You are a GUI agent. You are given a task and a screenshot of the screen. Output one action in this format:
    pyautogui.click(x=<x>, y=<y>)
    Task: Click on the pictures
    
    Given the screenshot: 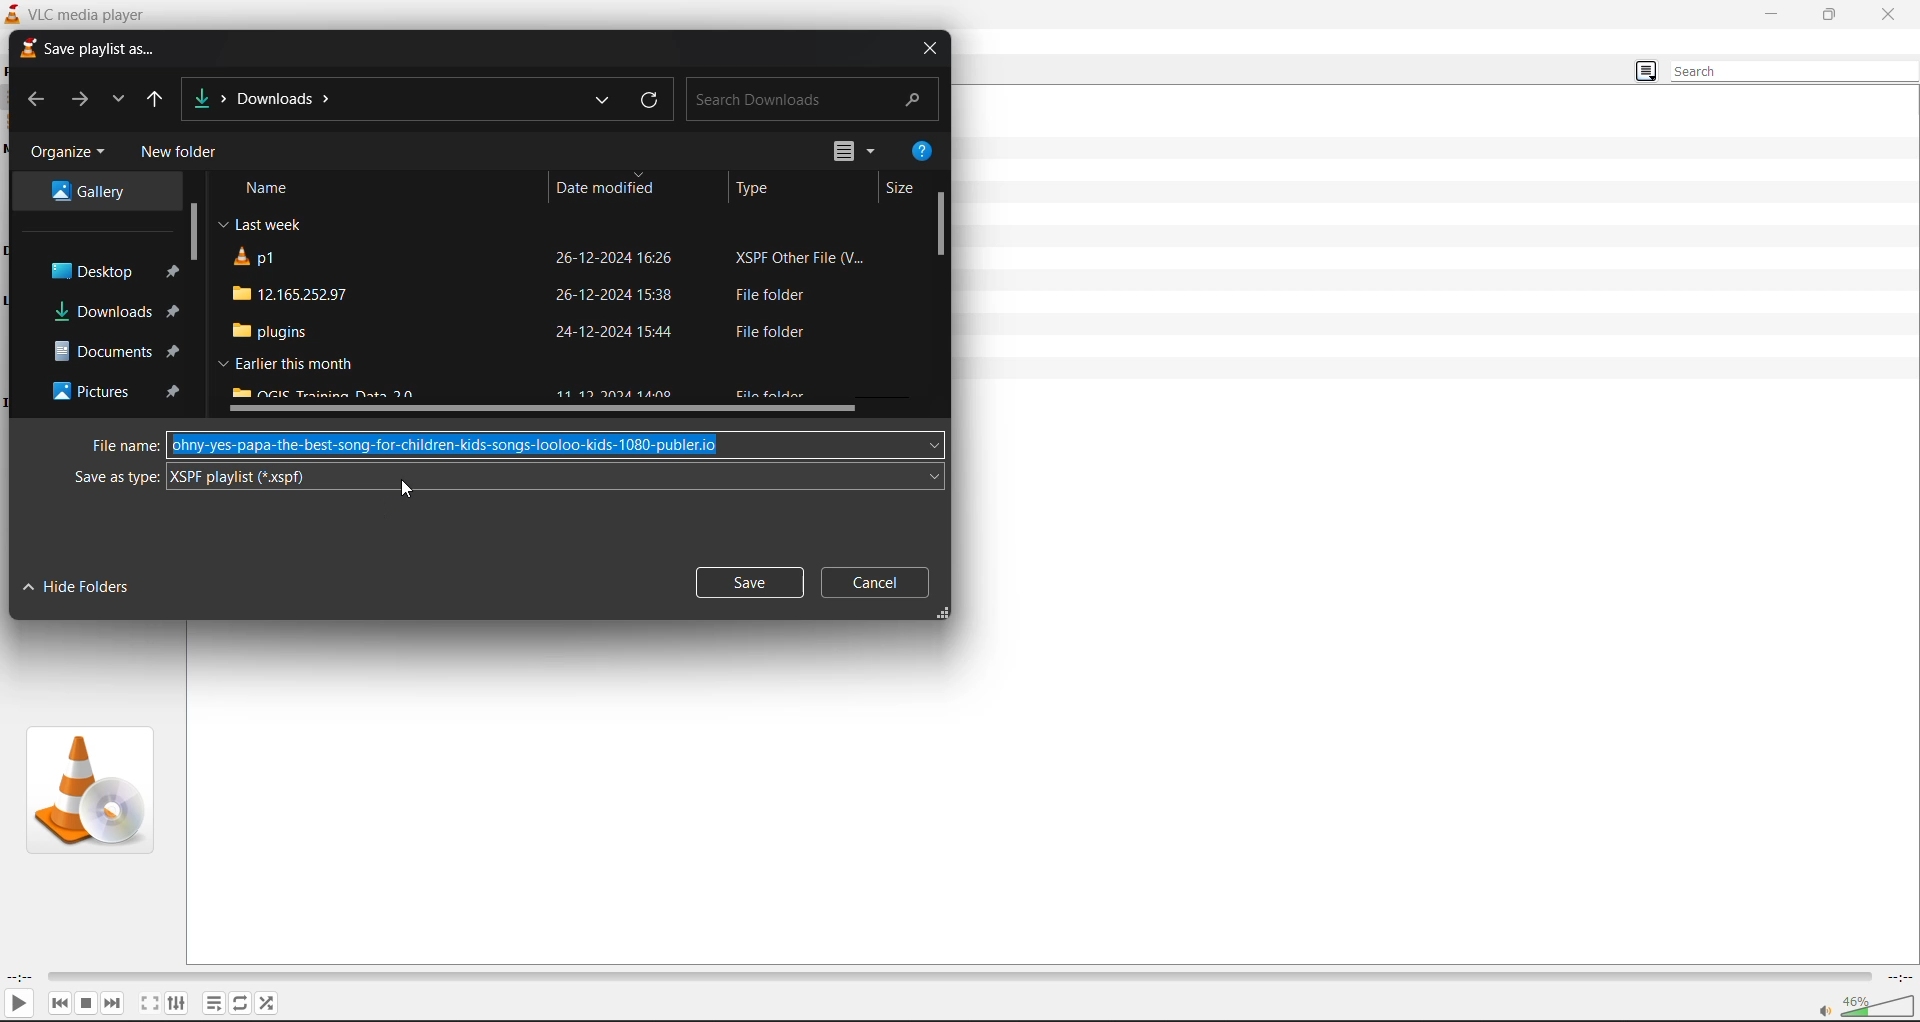 What is the action you would take?
    pyautogui.click(x=117, y=396)
    